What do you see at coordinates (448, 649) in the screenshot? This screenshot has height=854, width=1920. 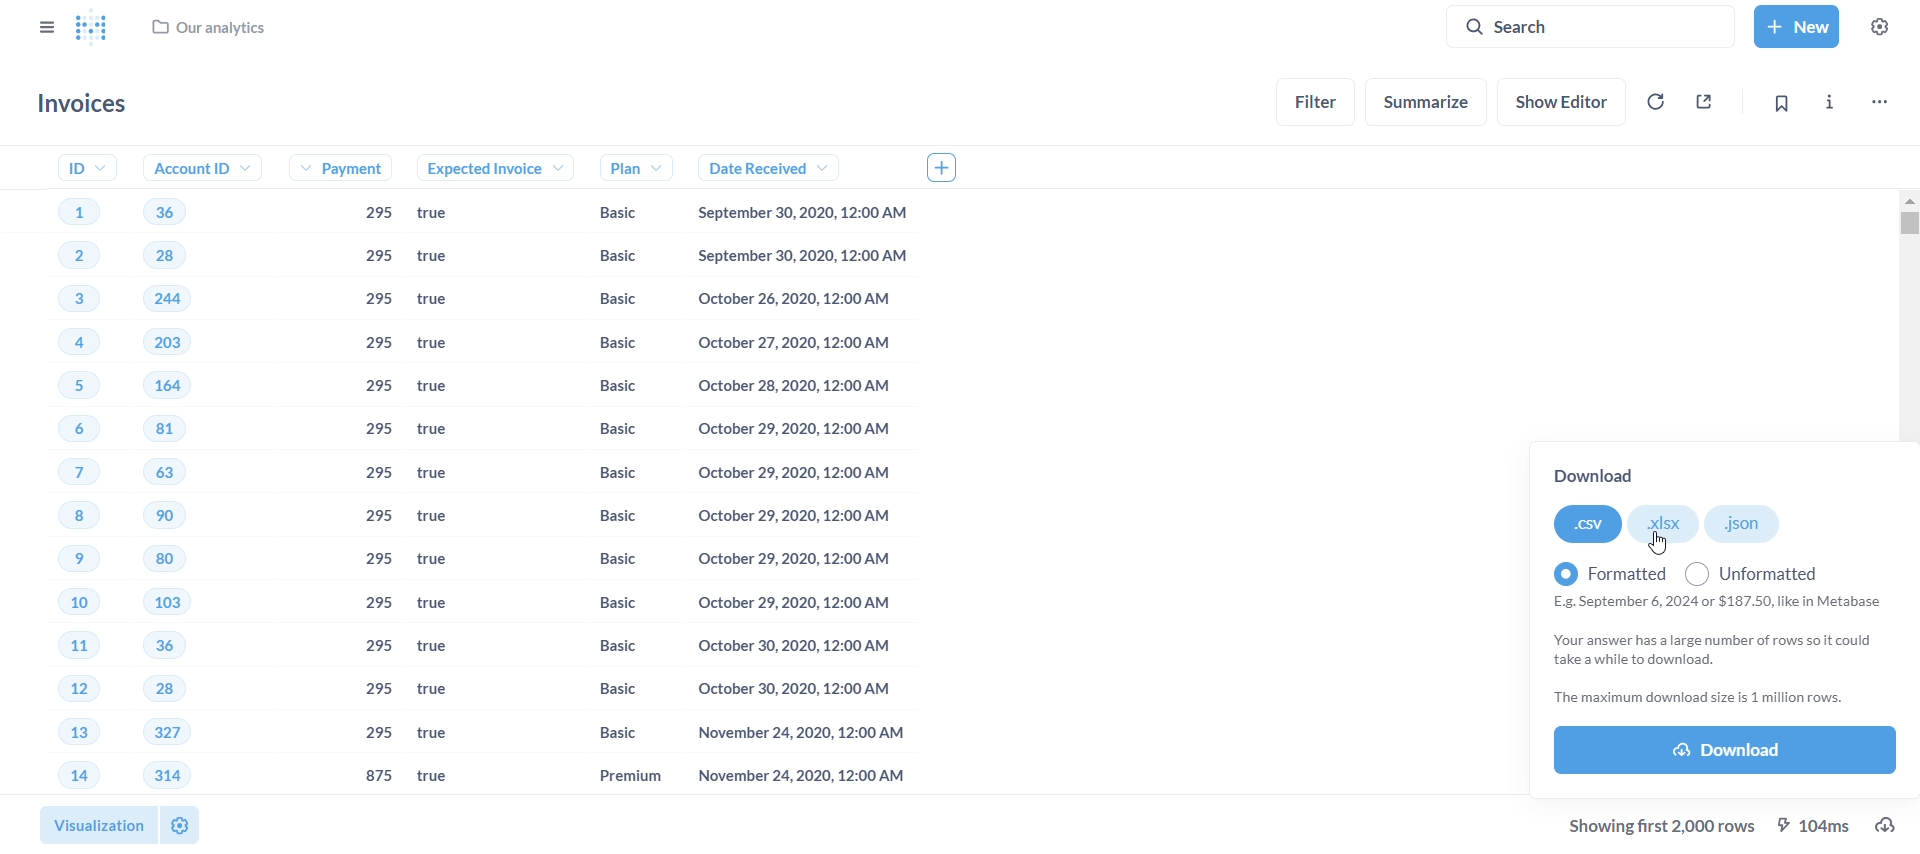 I see `true` at bounding box center [448, 649].